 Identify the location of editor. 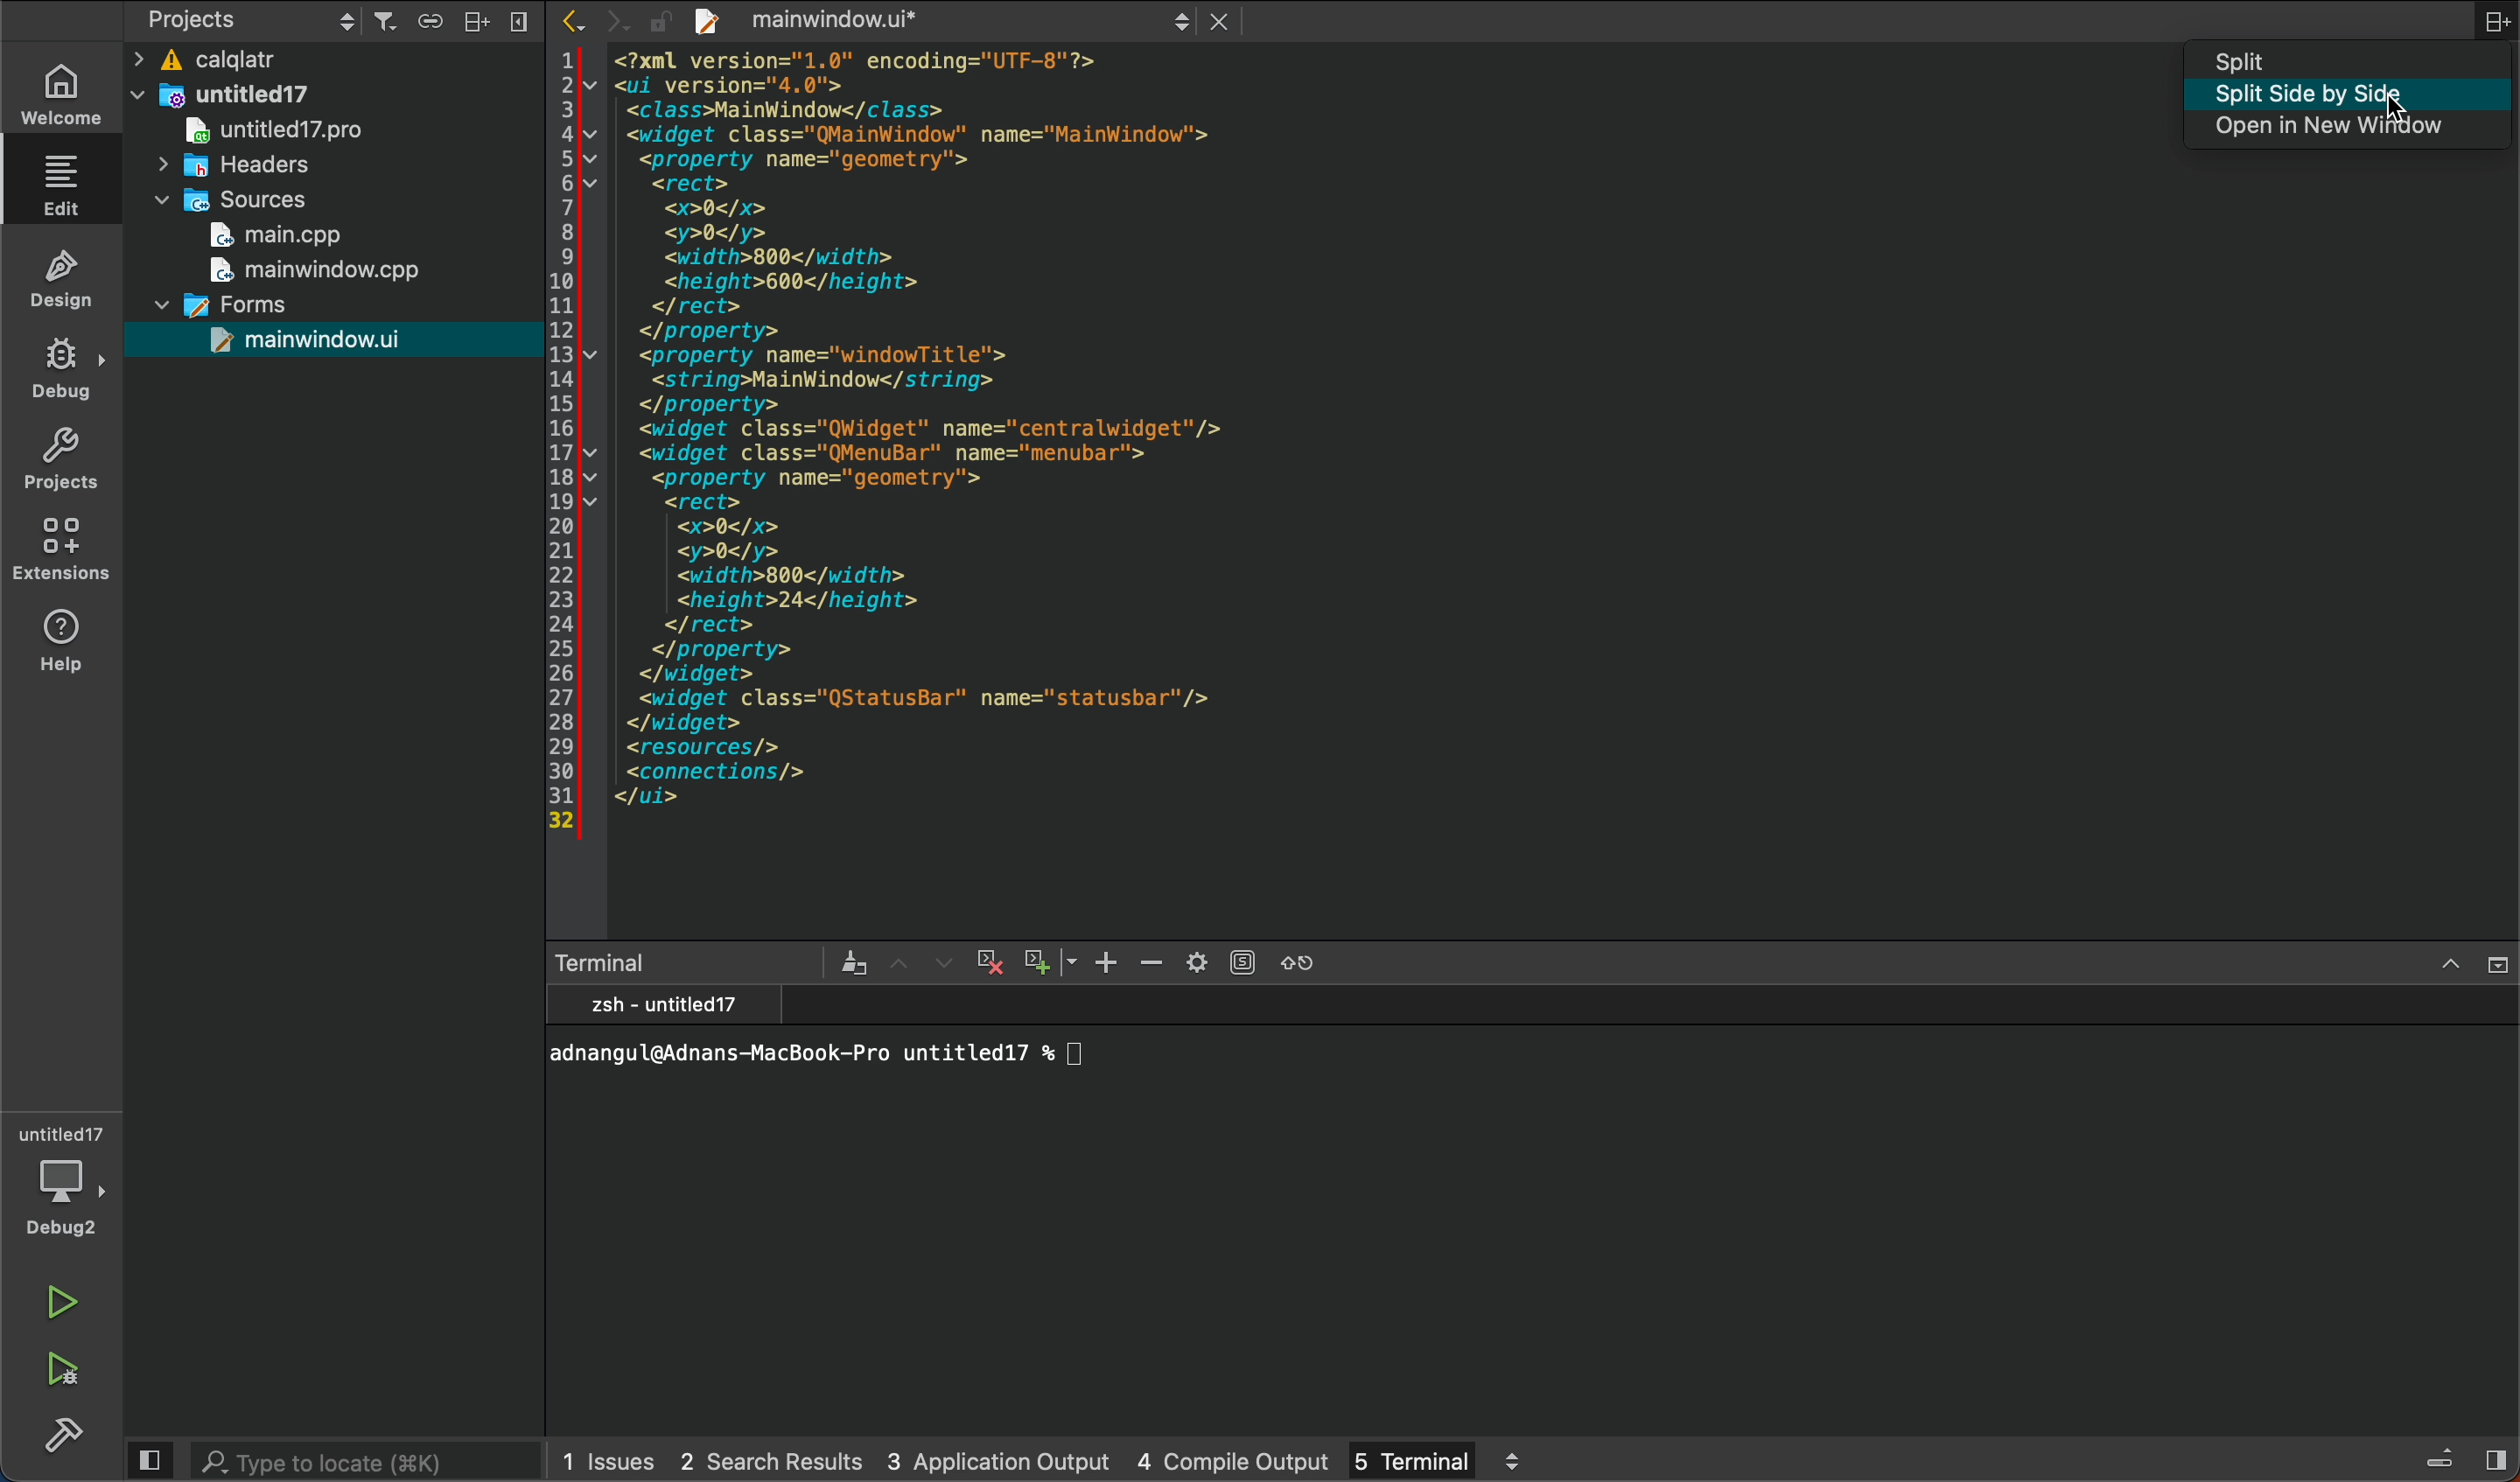
(67, 186).